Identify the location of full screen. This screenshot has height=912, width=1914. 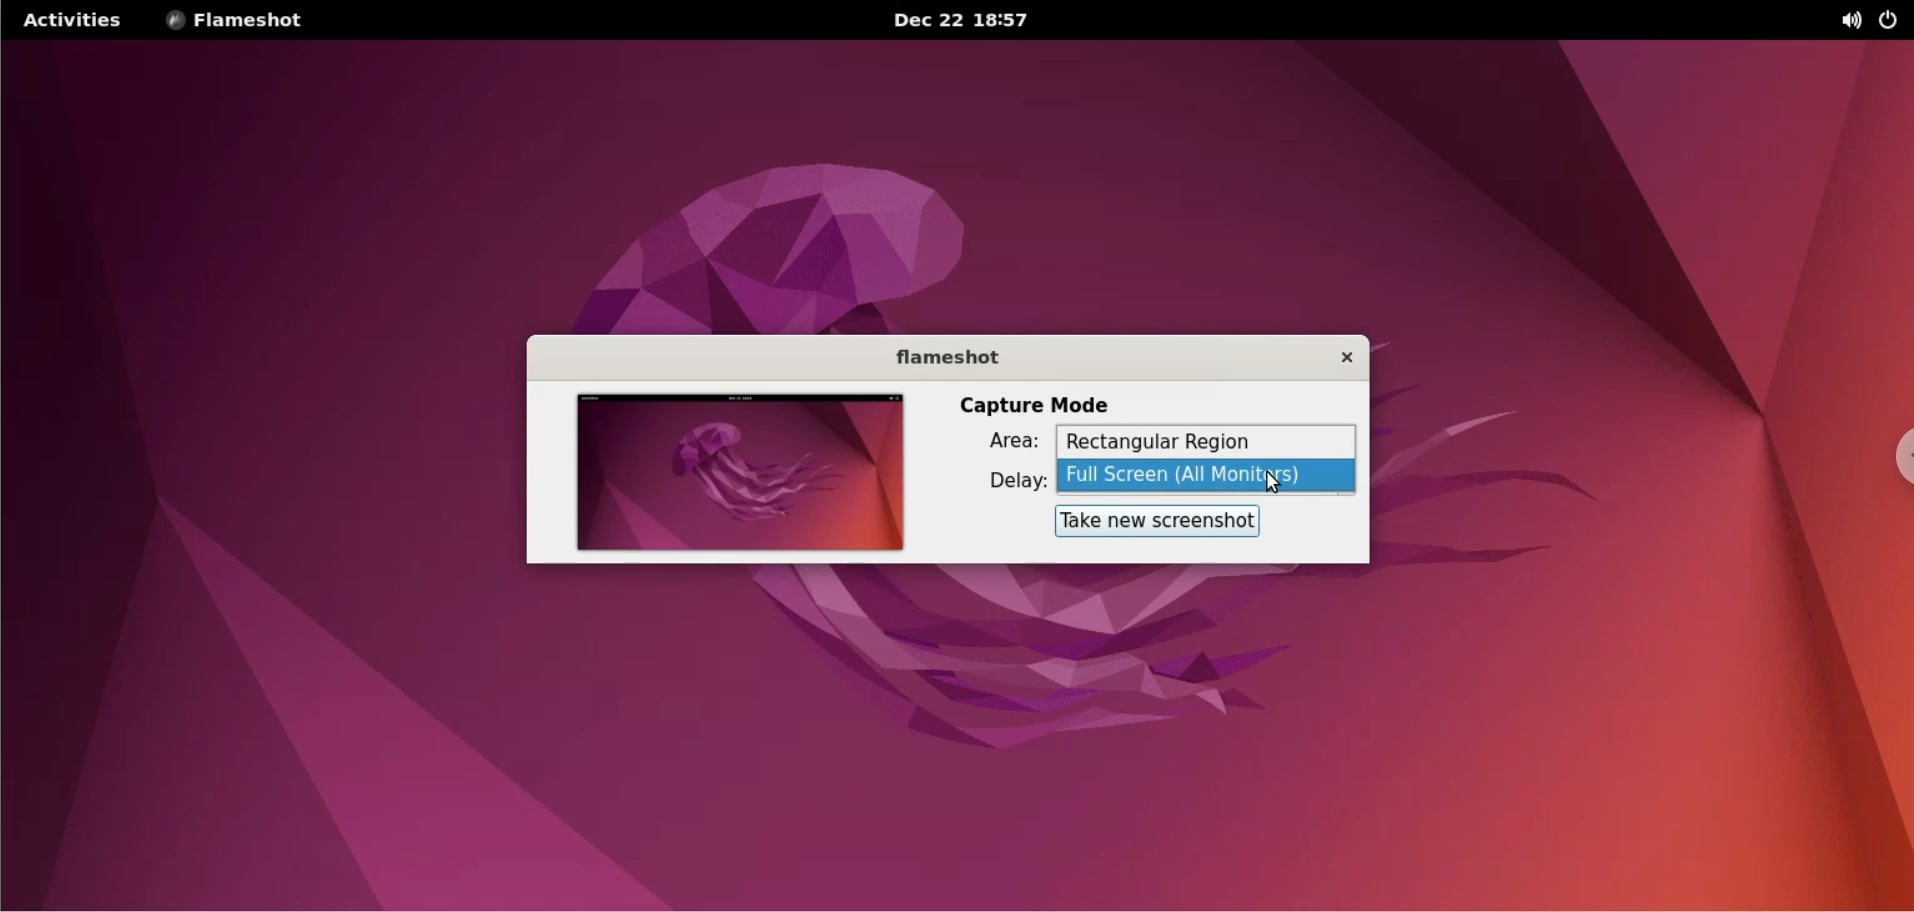
(1210, 476).